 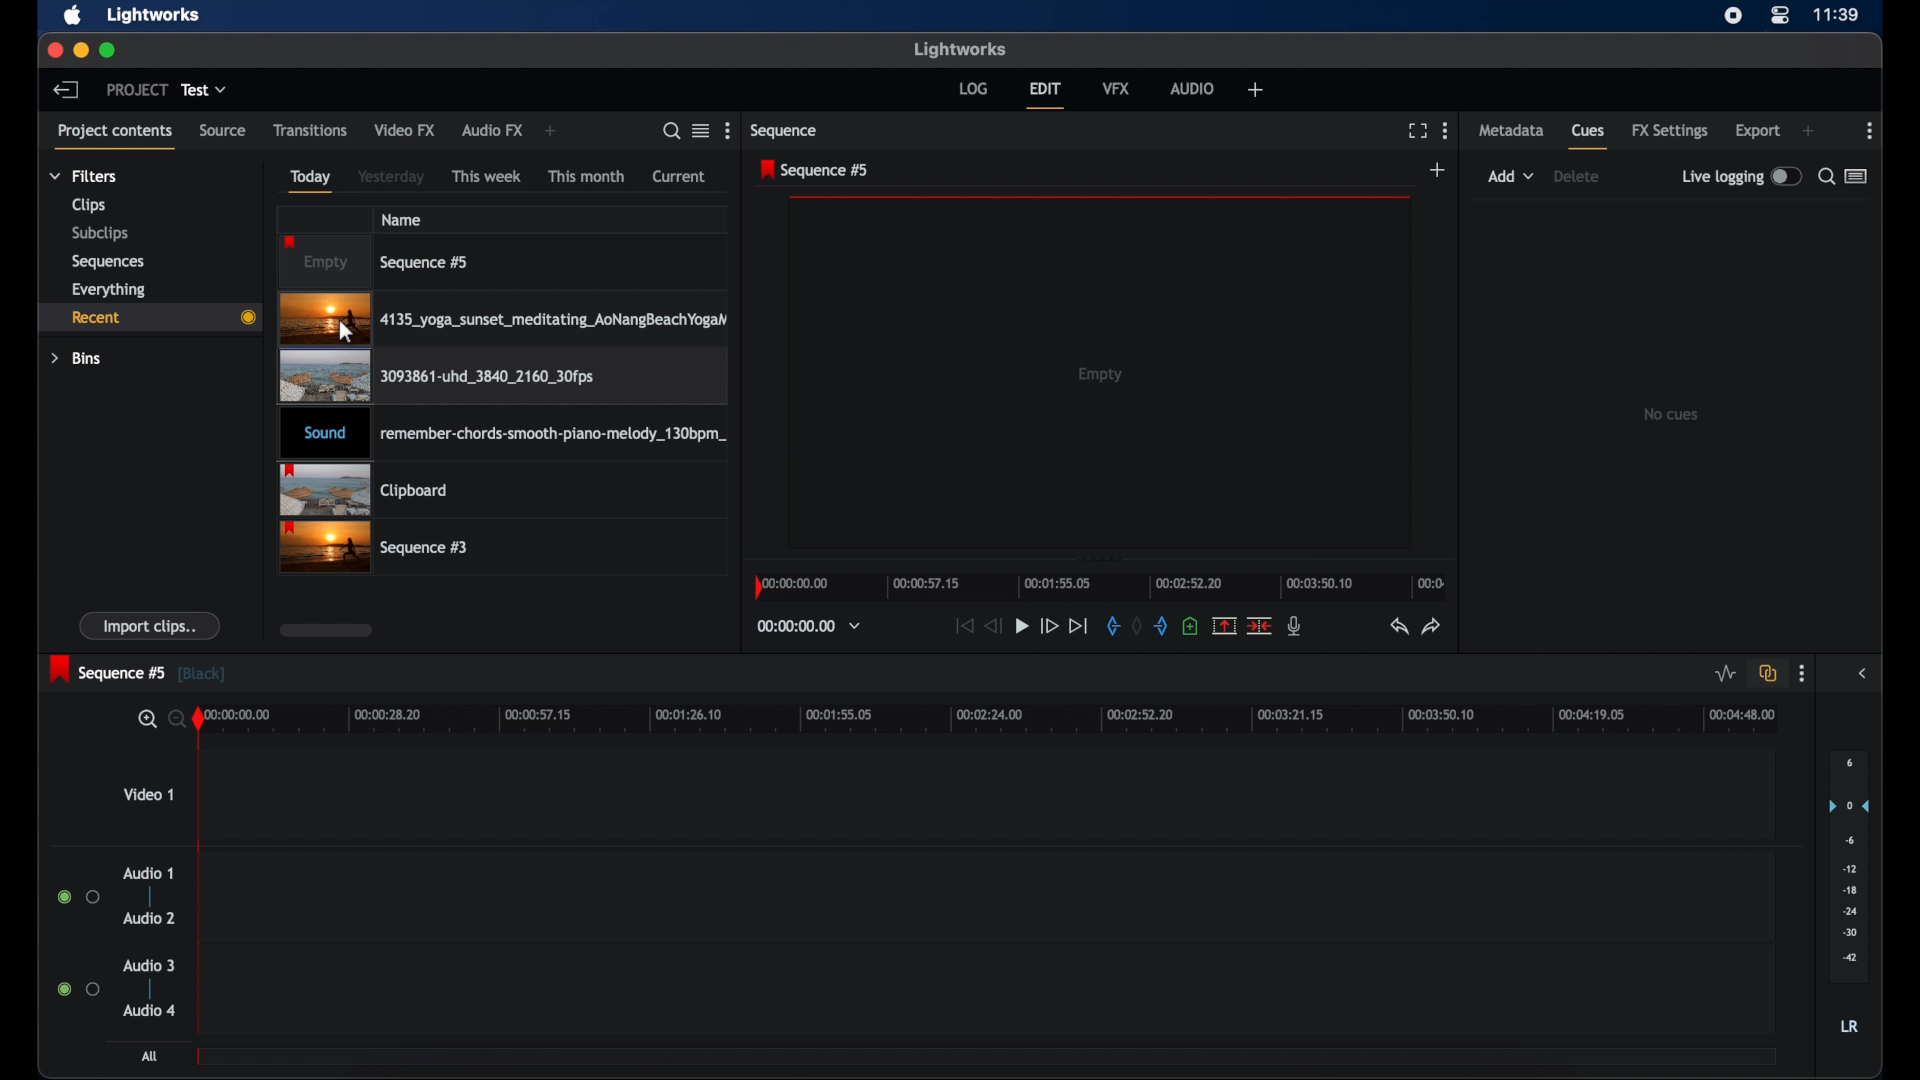 What do you see at coordinates (1836, 15) in the screenshot?
I see `time` at bounding box center [1836, 15].